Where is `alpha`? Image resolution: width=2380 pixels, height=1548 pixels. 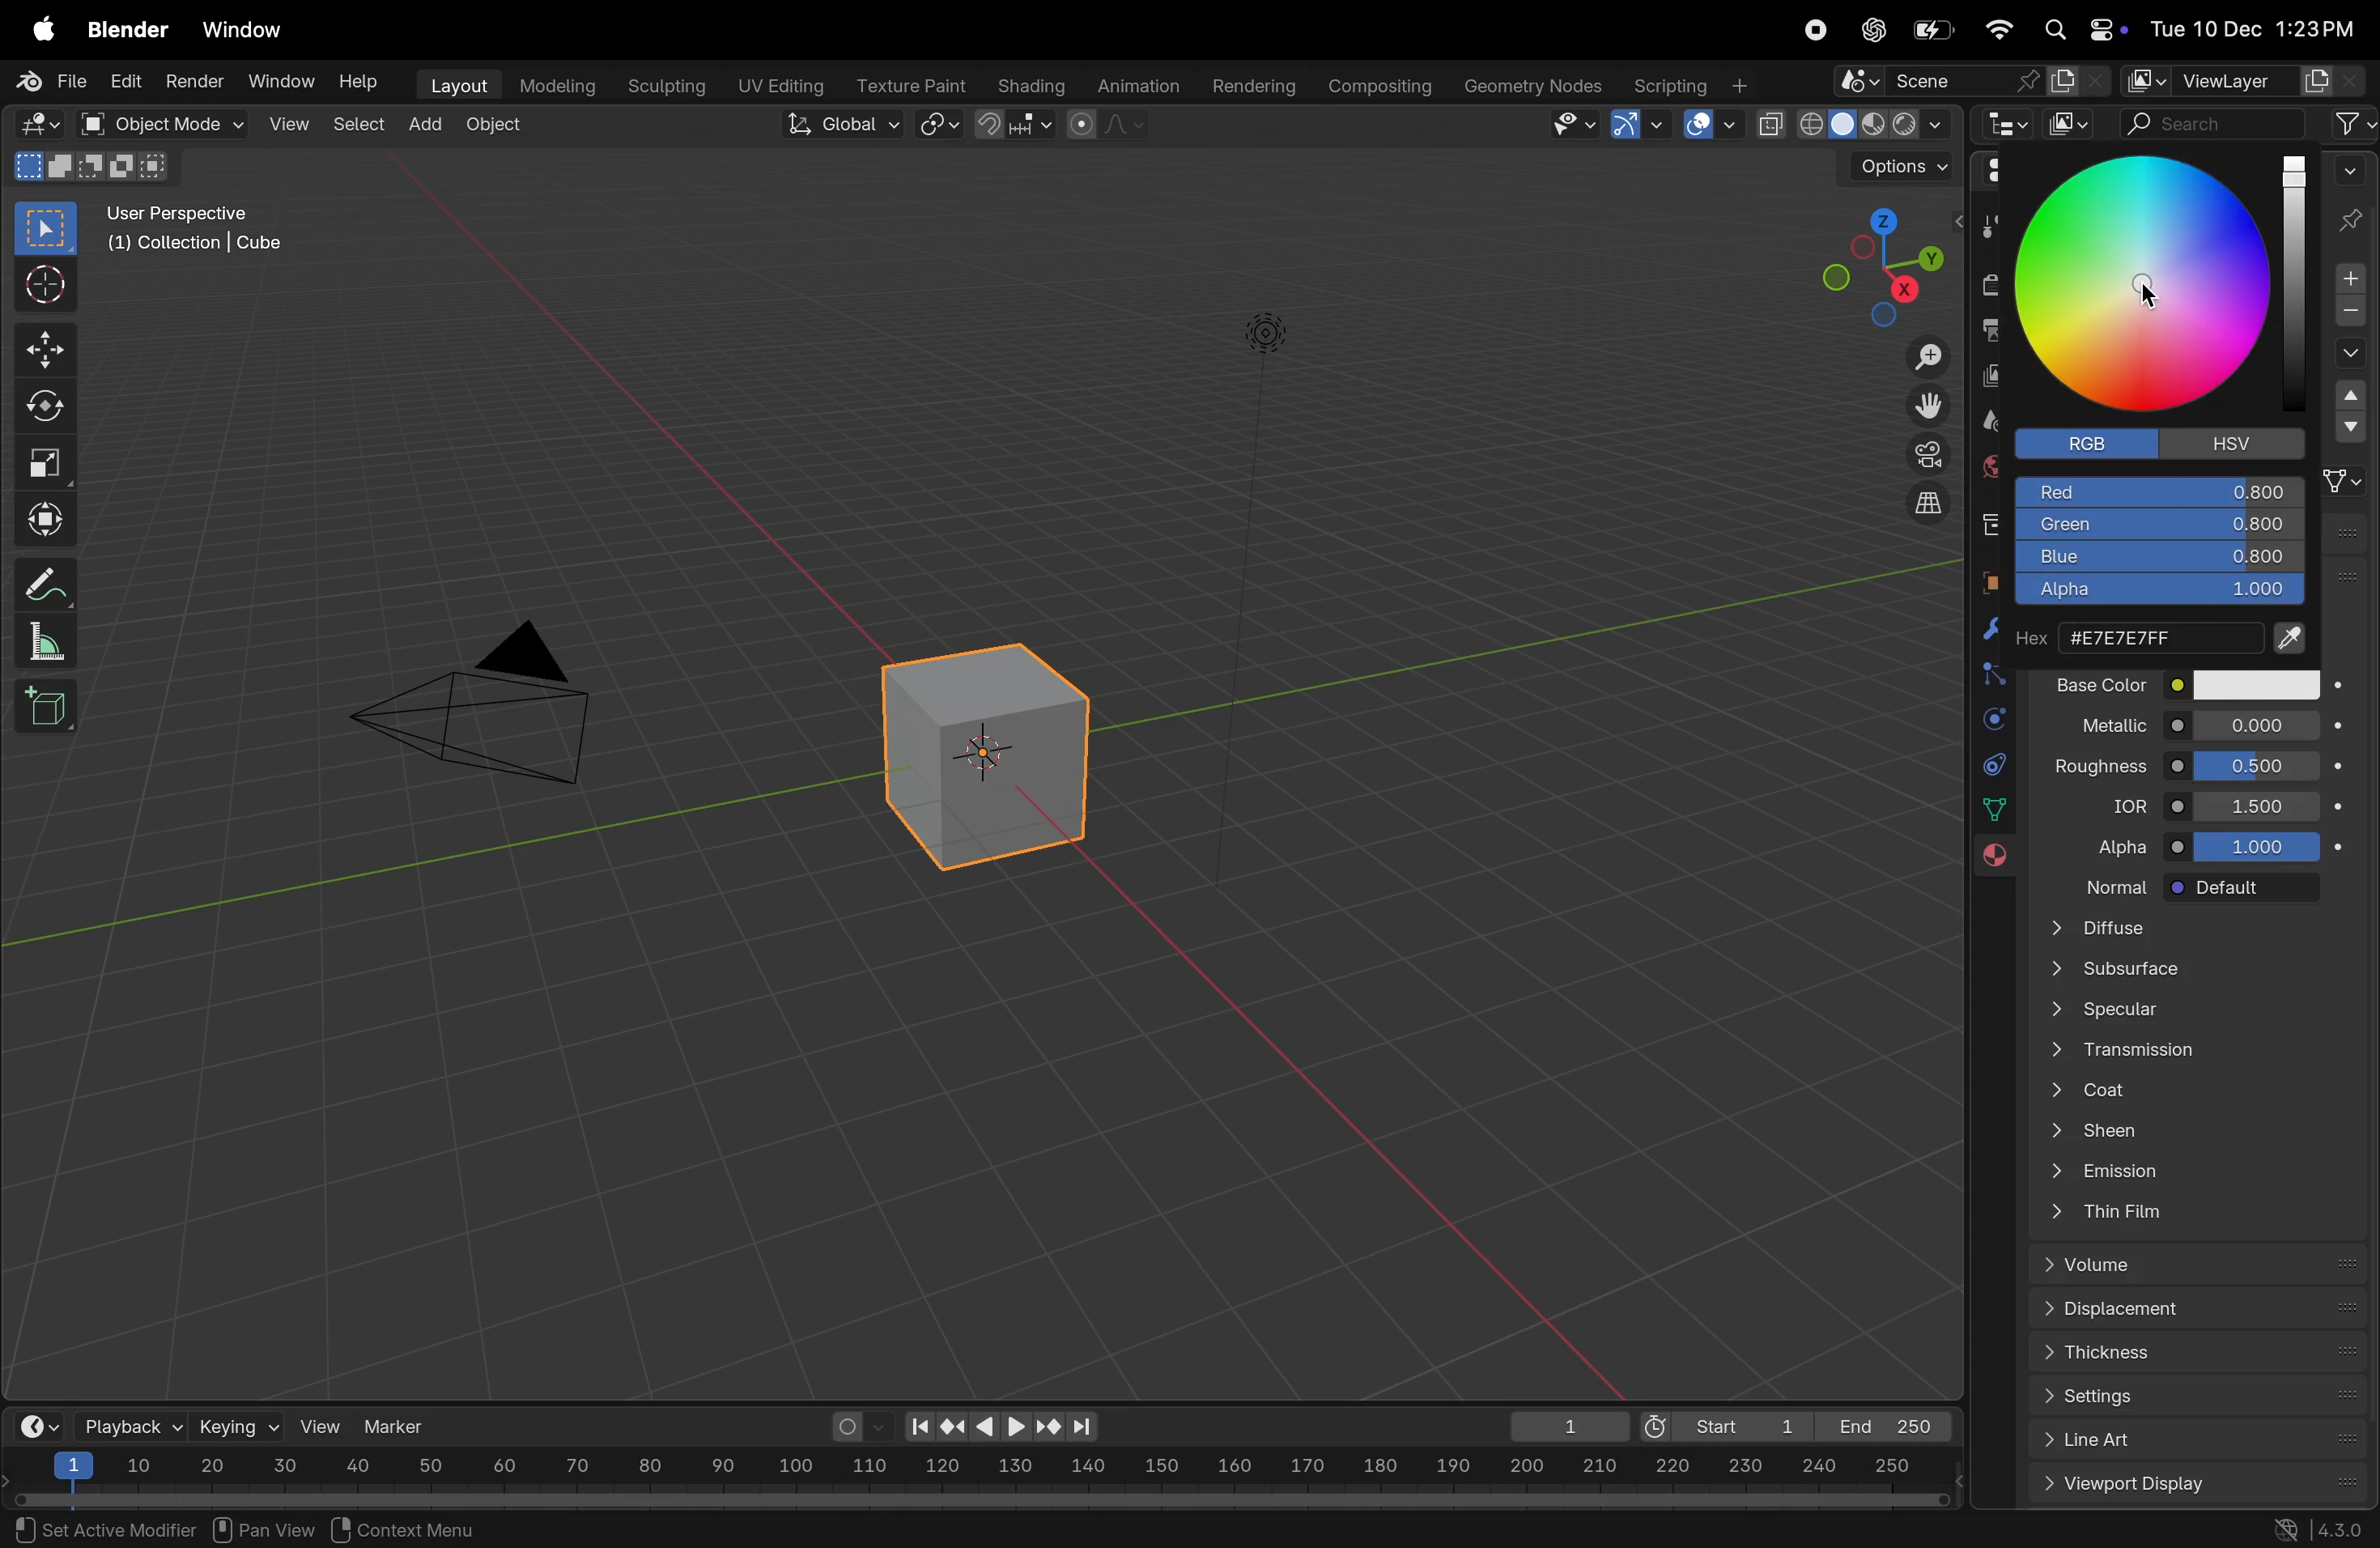
alpha is located at coordinates (2113, 841).